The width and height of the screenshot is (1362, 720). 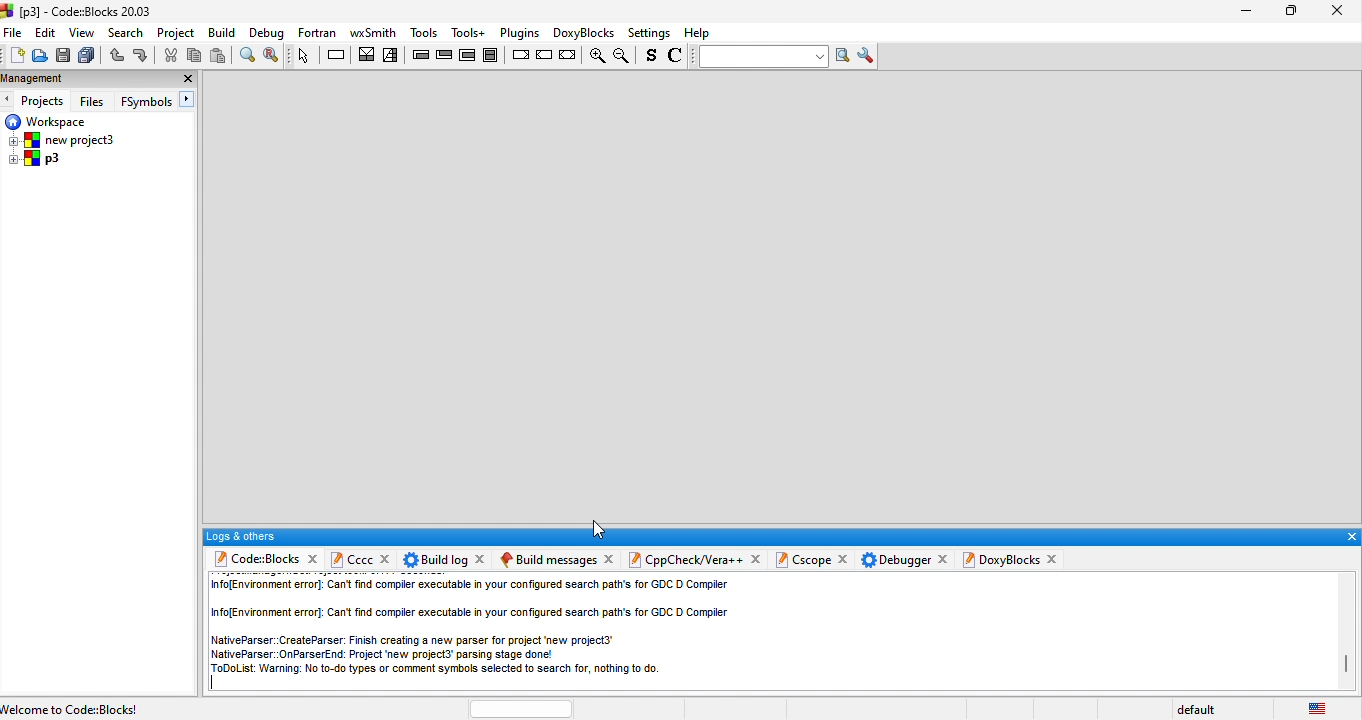 What do you see at coordinates (469, 32) in the screenshot?
I see `tools` at bounding box center [469, 32].